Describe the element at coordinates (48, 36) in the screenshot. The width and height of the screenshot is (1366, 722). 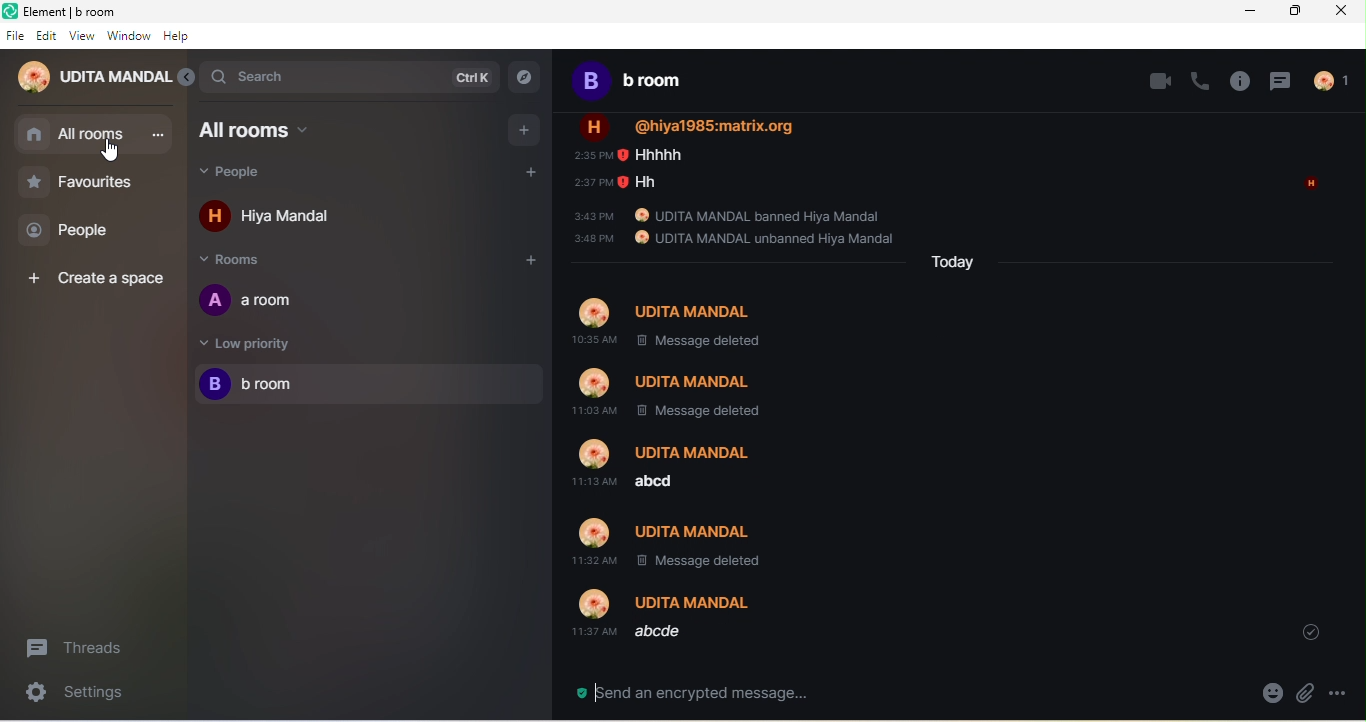
I see `edit` at that location.